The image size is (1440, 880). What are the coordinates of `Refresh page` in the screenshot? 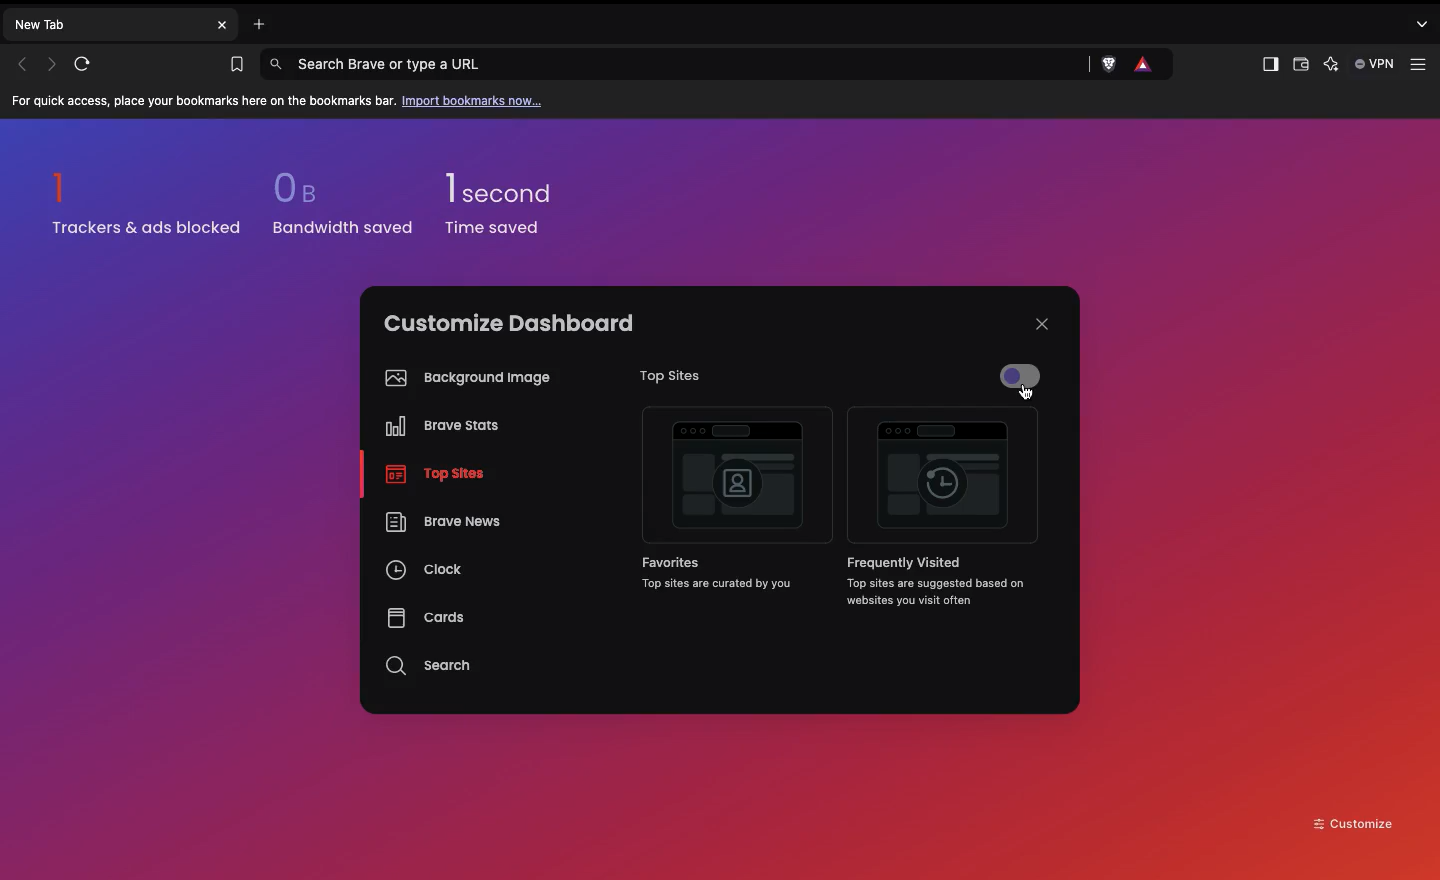 It's located at (89, 64).